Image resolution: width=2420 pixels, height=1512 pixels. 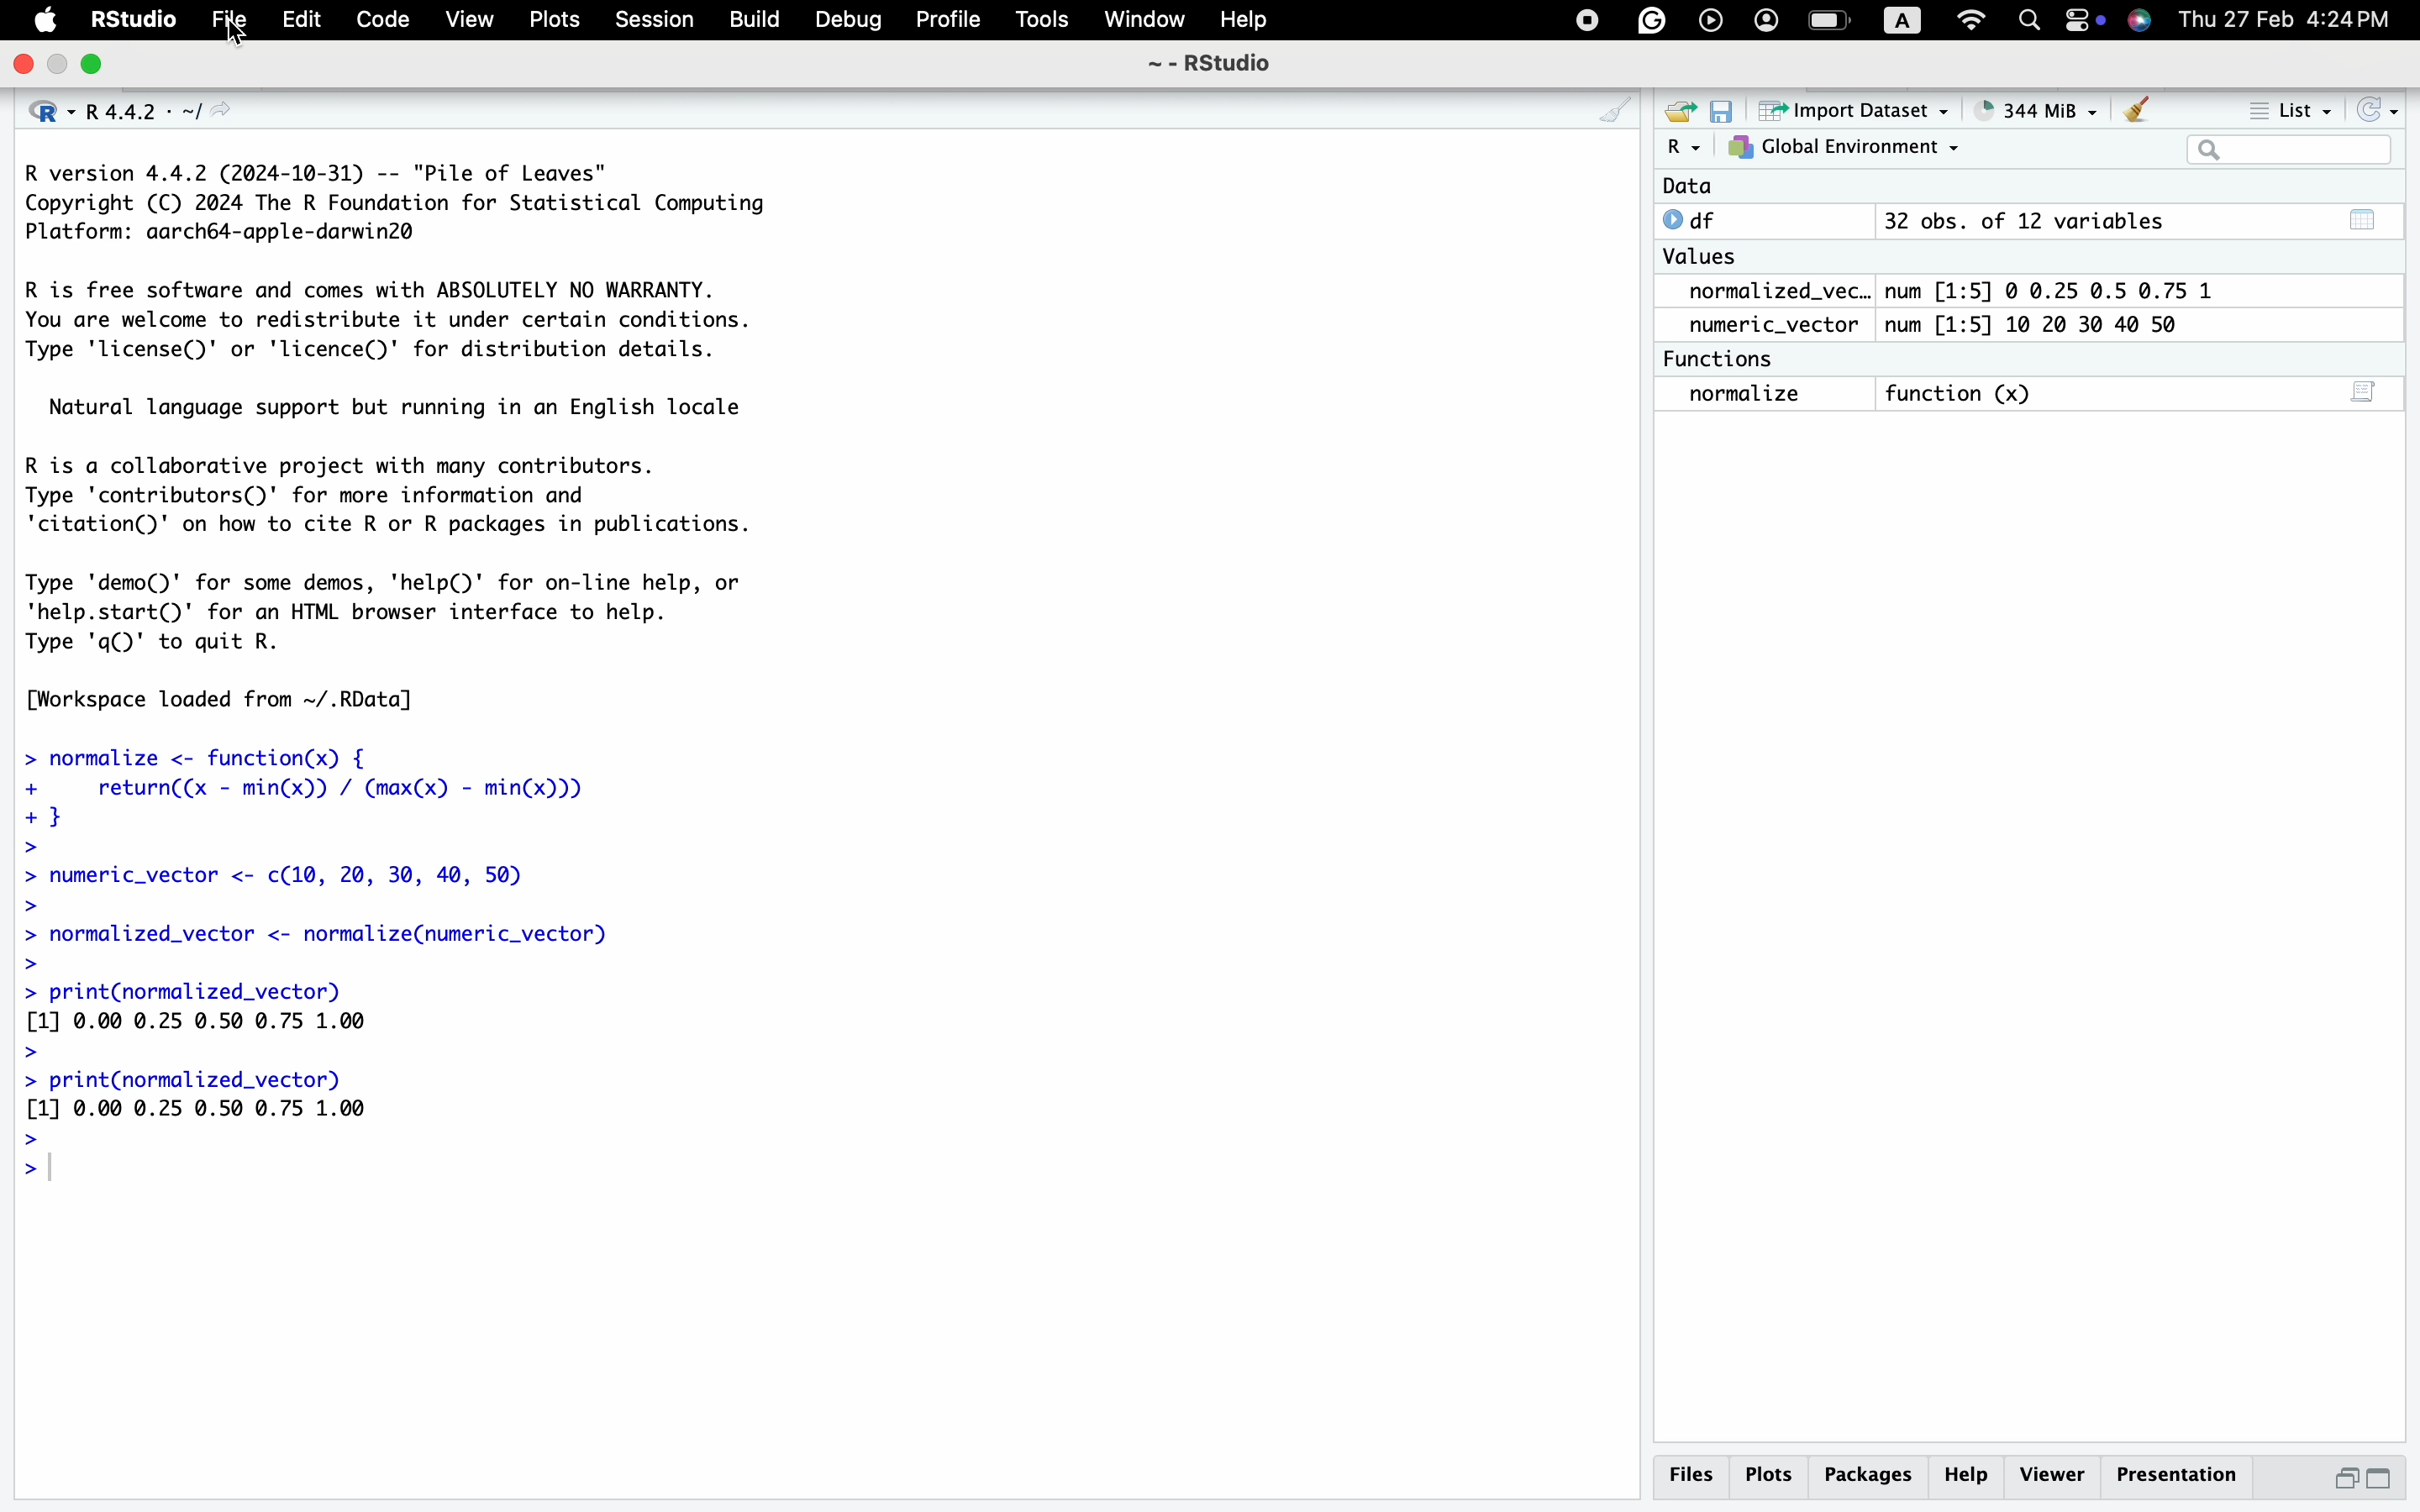 What do you see at coordinates (1725, 114) in the screenshot?
I see `save` at bounding box center [1725, 114].